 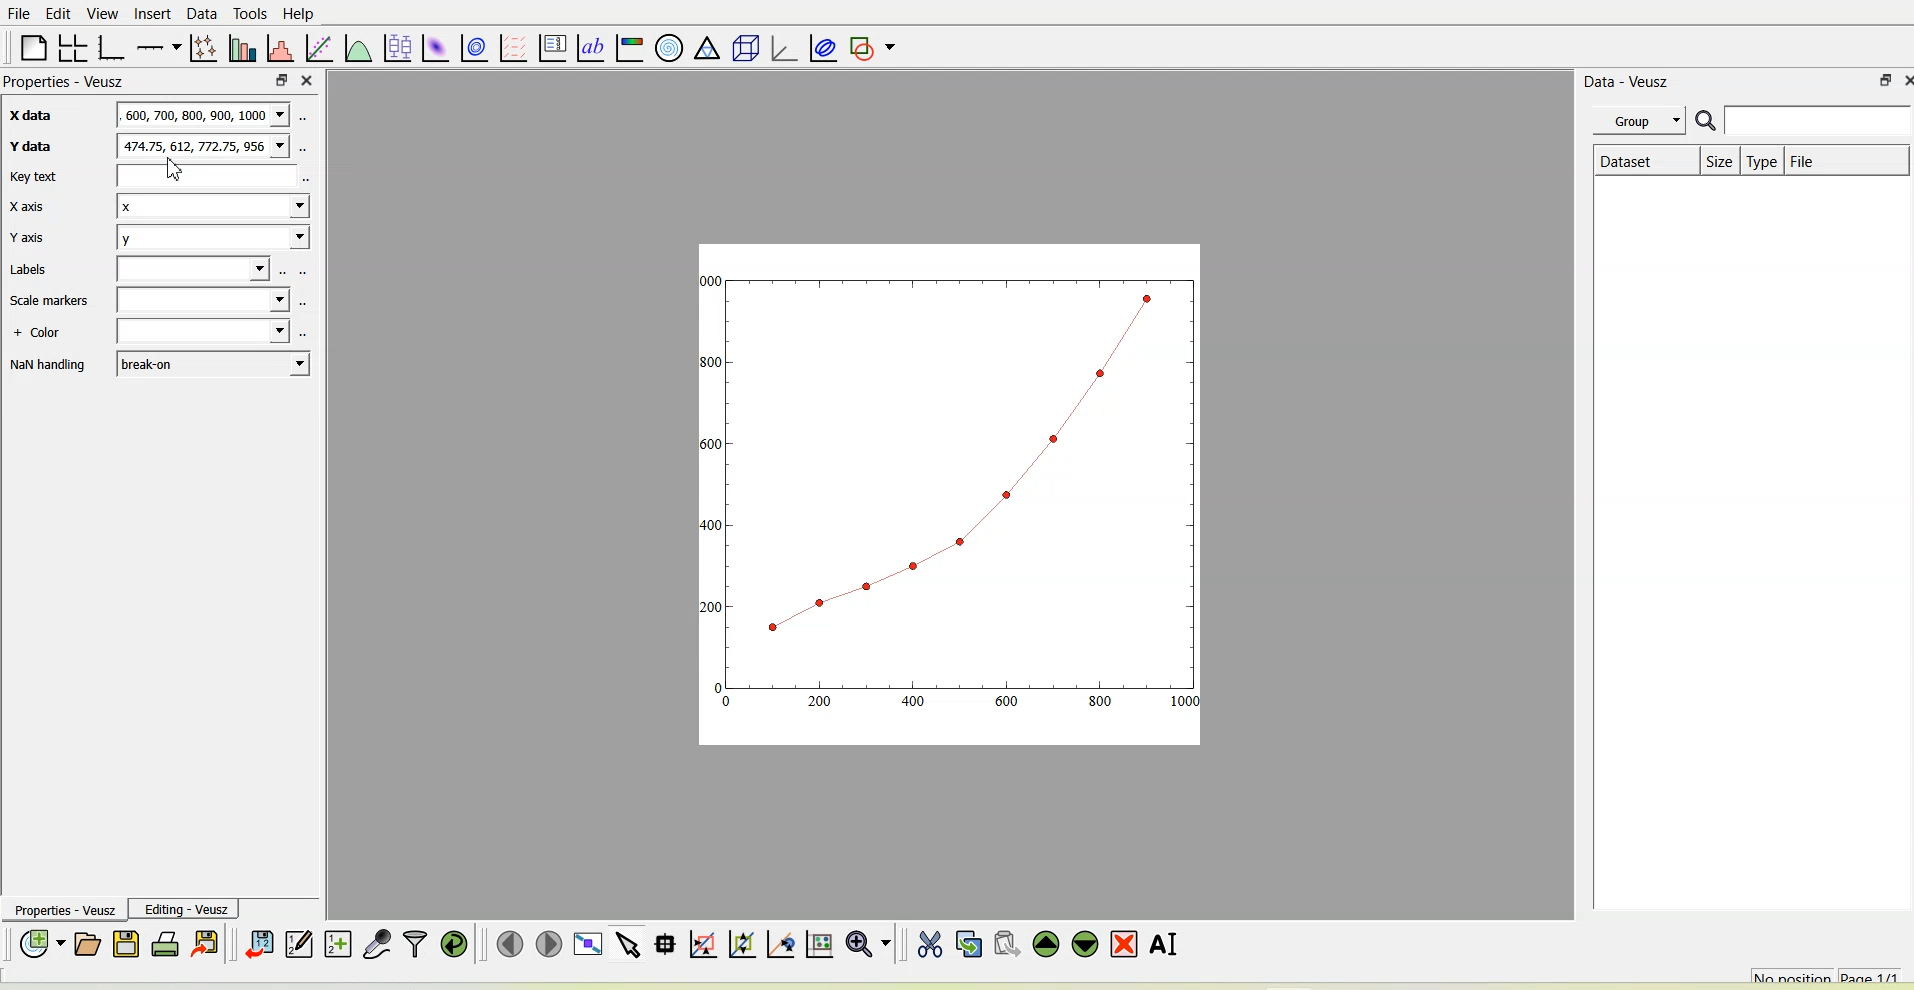 I want to click on Group, so click(x=1642, y=119).